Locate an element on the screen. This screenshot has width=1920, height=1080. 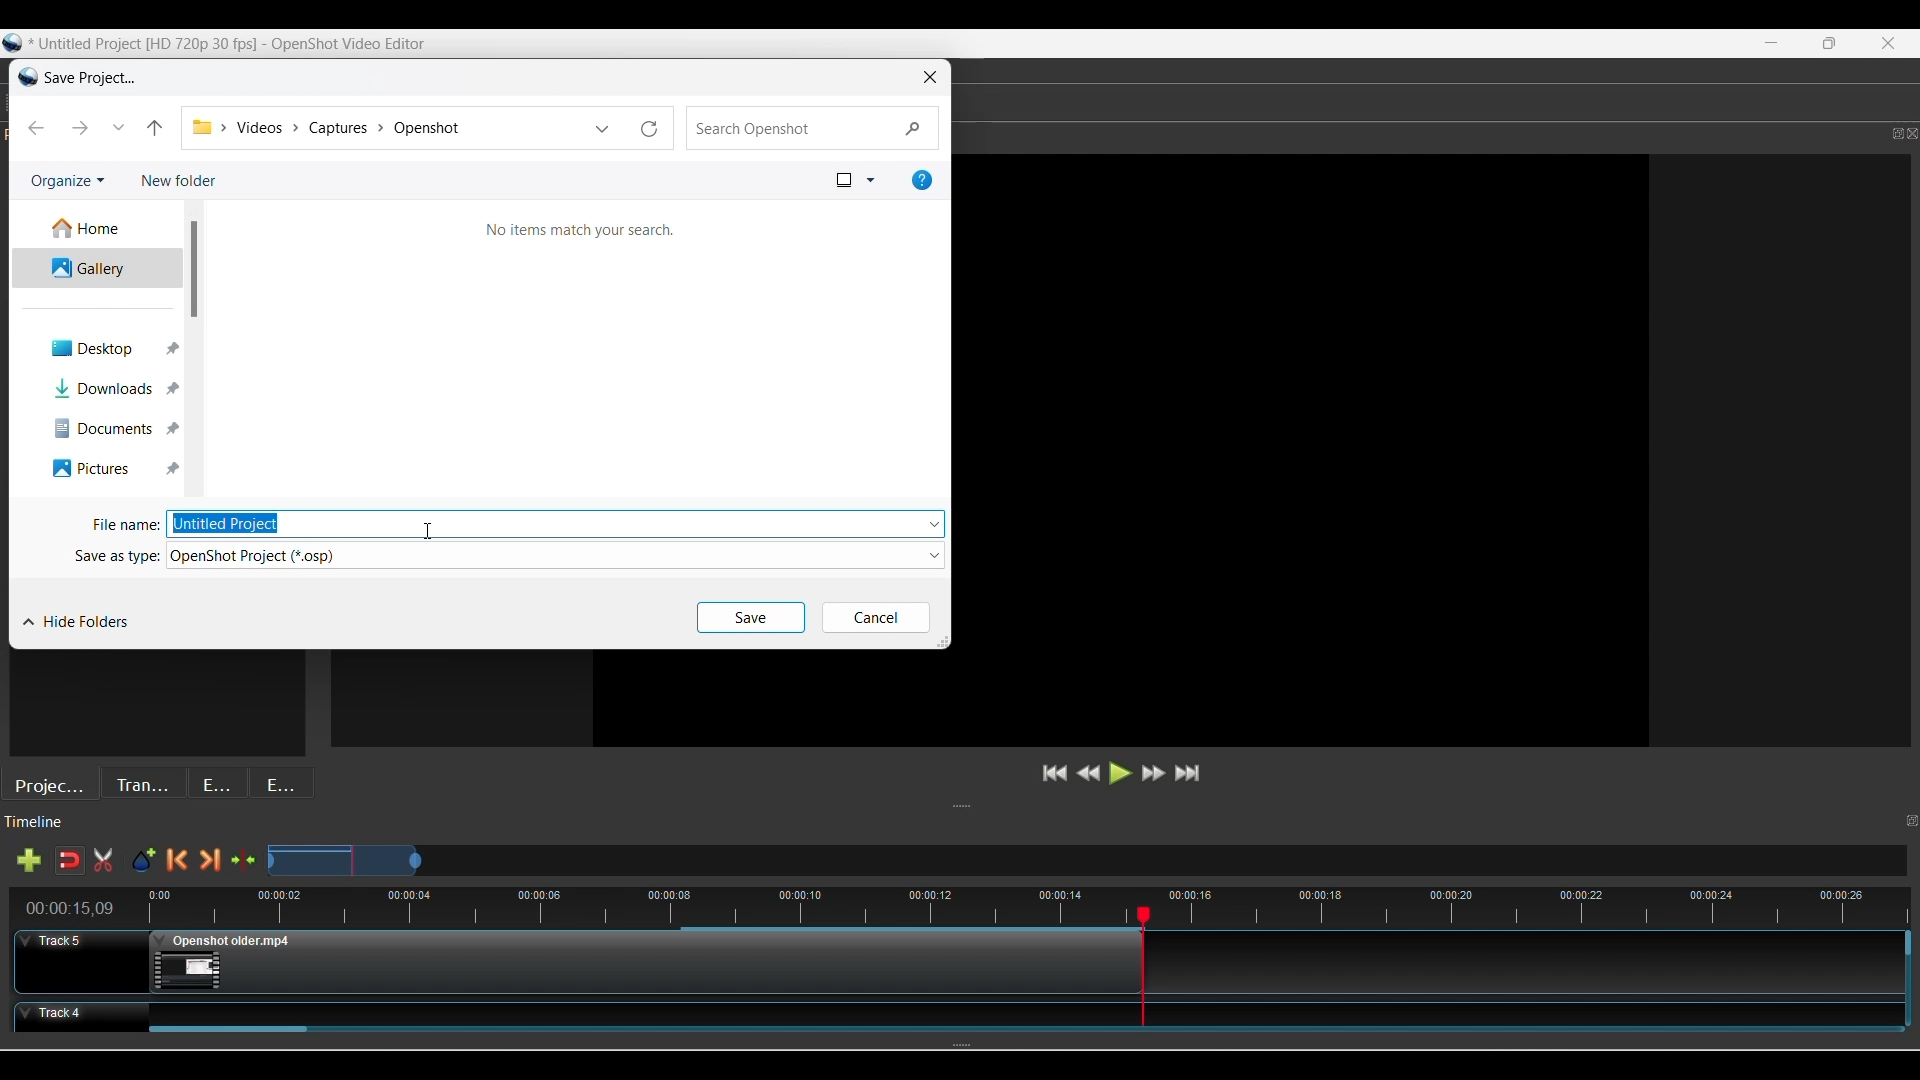
Hide folders currently visible is located at coordinates (76, 622).